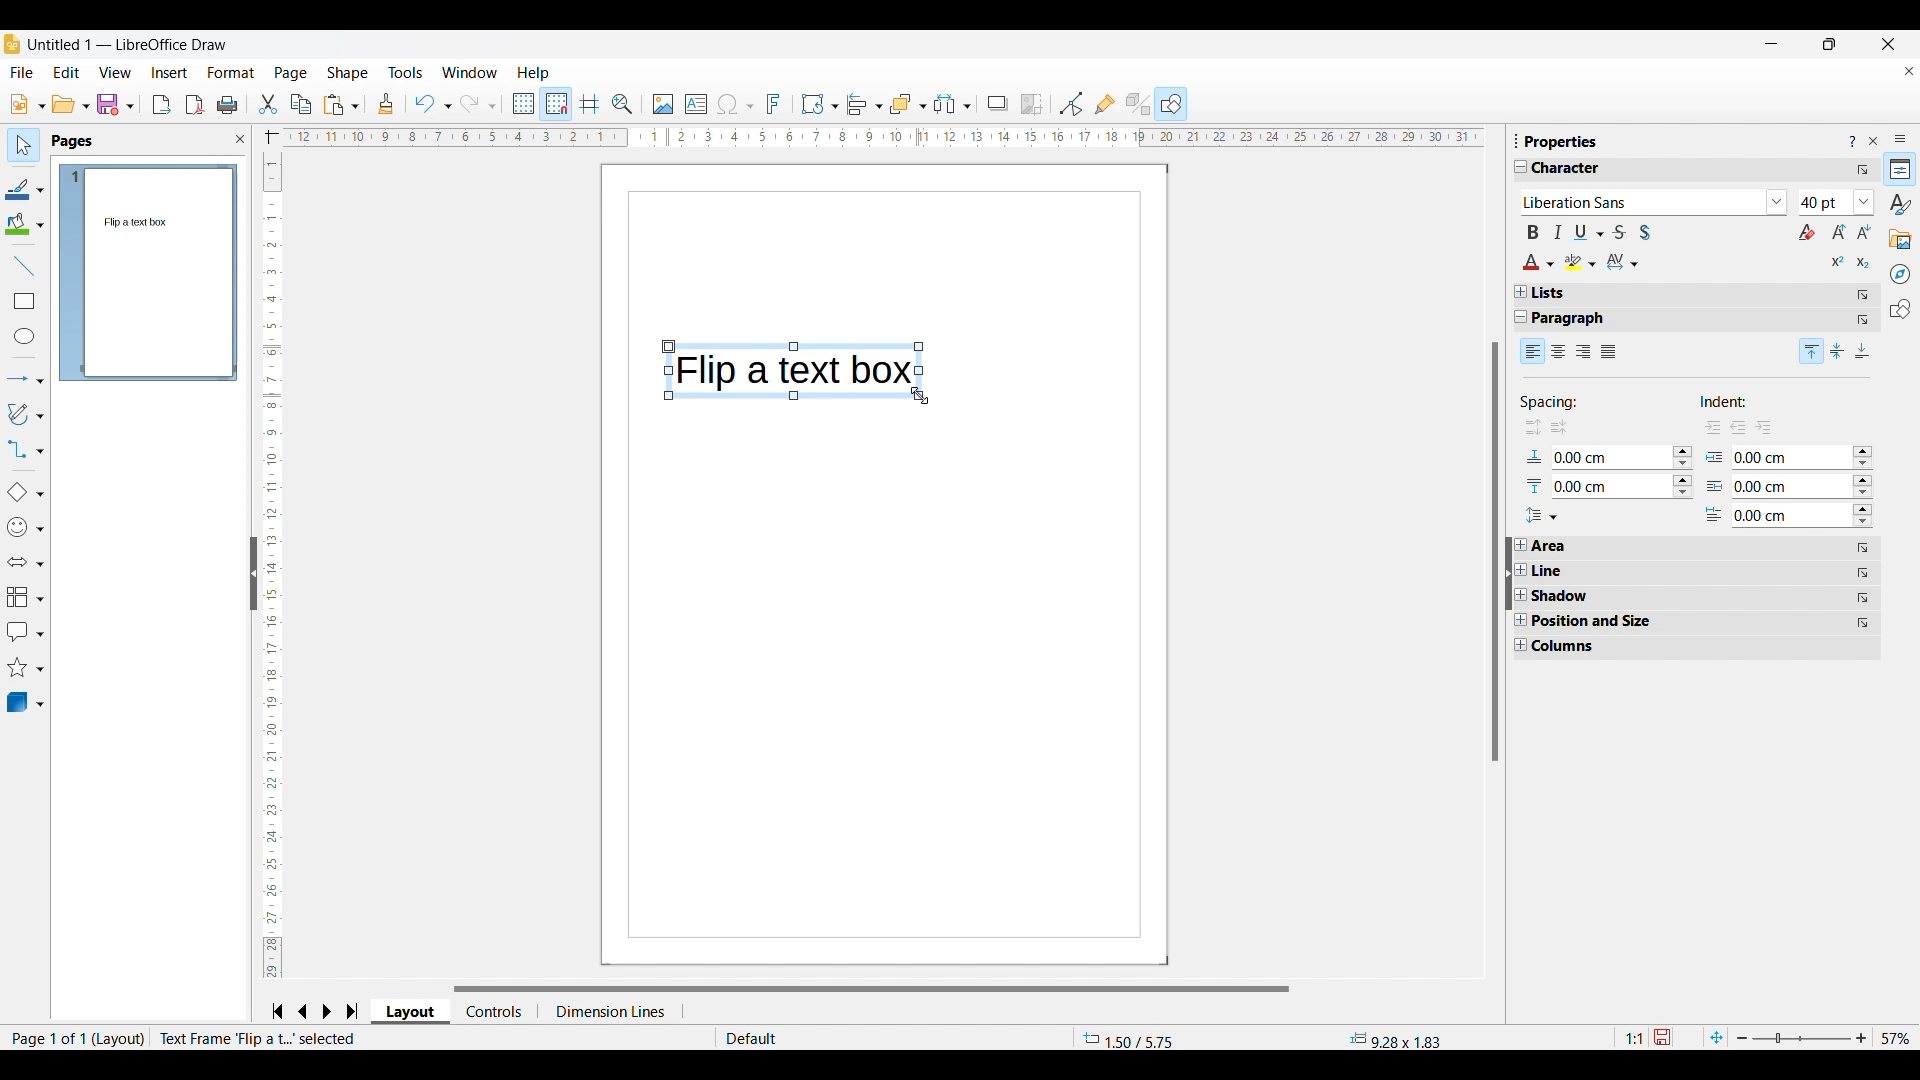  Describe the element at coordinates (1604, 455) in the screenshot. I see `0.00cm` at that location.